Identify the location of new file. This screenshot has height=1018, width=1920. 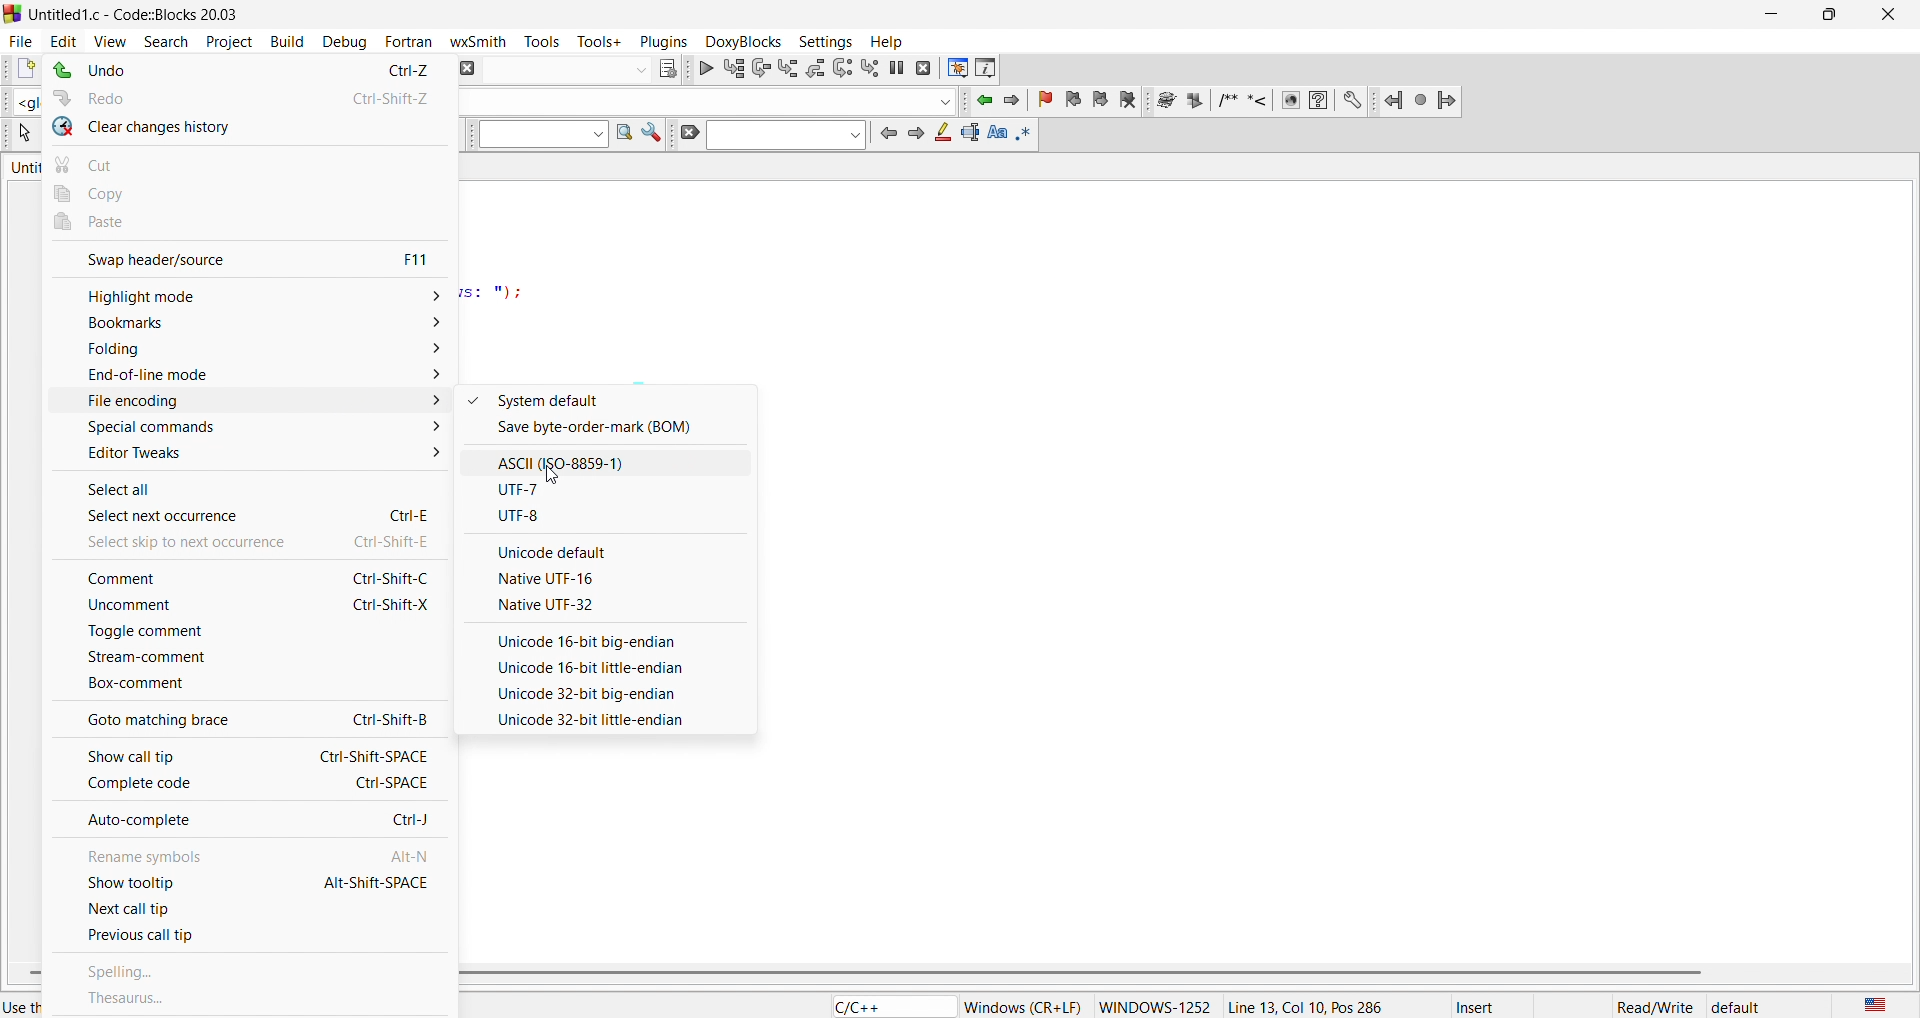
(22, 68).